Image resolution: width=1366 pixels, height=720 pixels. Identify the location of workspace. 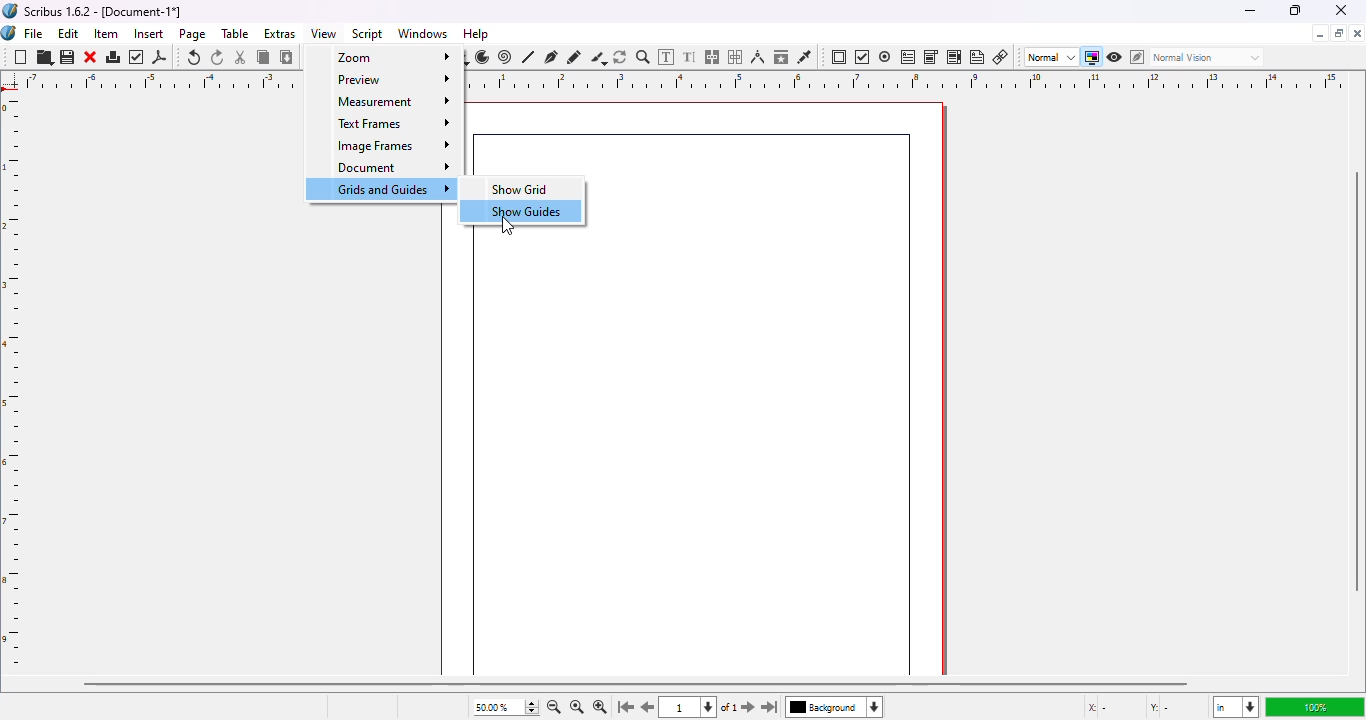
(801, 376).